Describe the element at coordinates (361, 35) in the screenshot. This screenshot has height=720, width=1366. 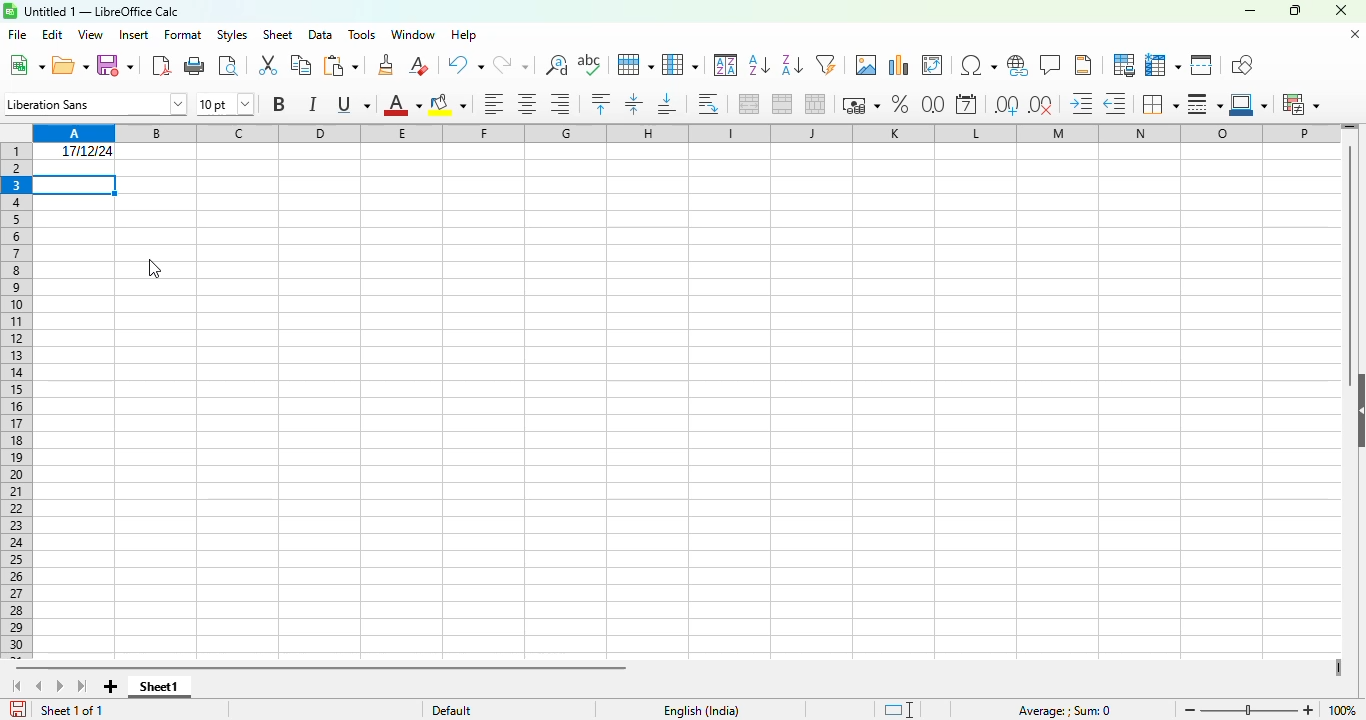
I see `tools` at that location.